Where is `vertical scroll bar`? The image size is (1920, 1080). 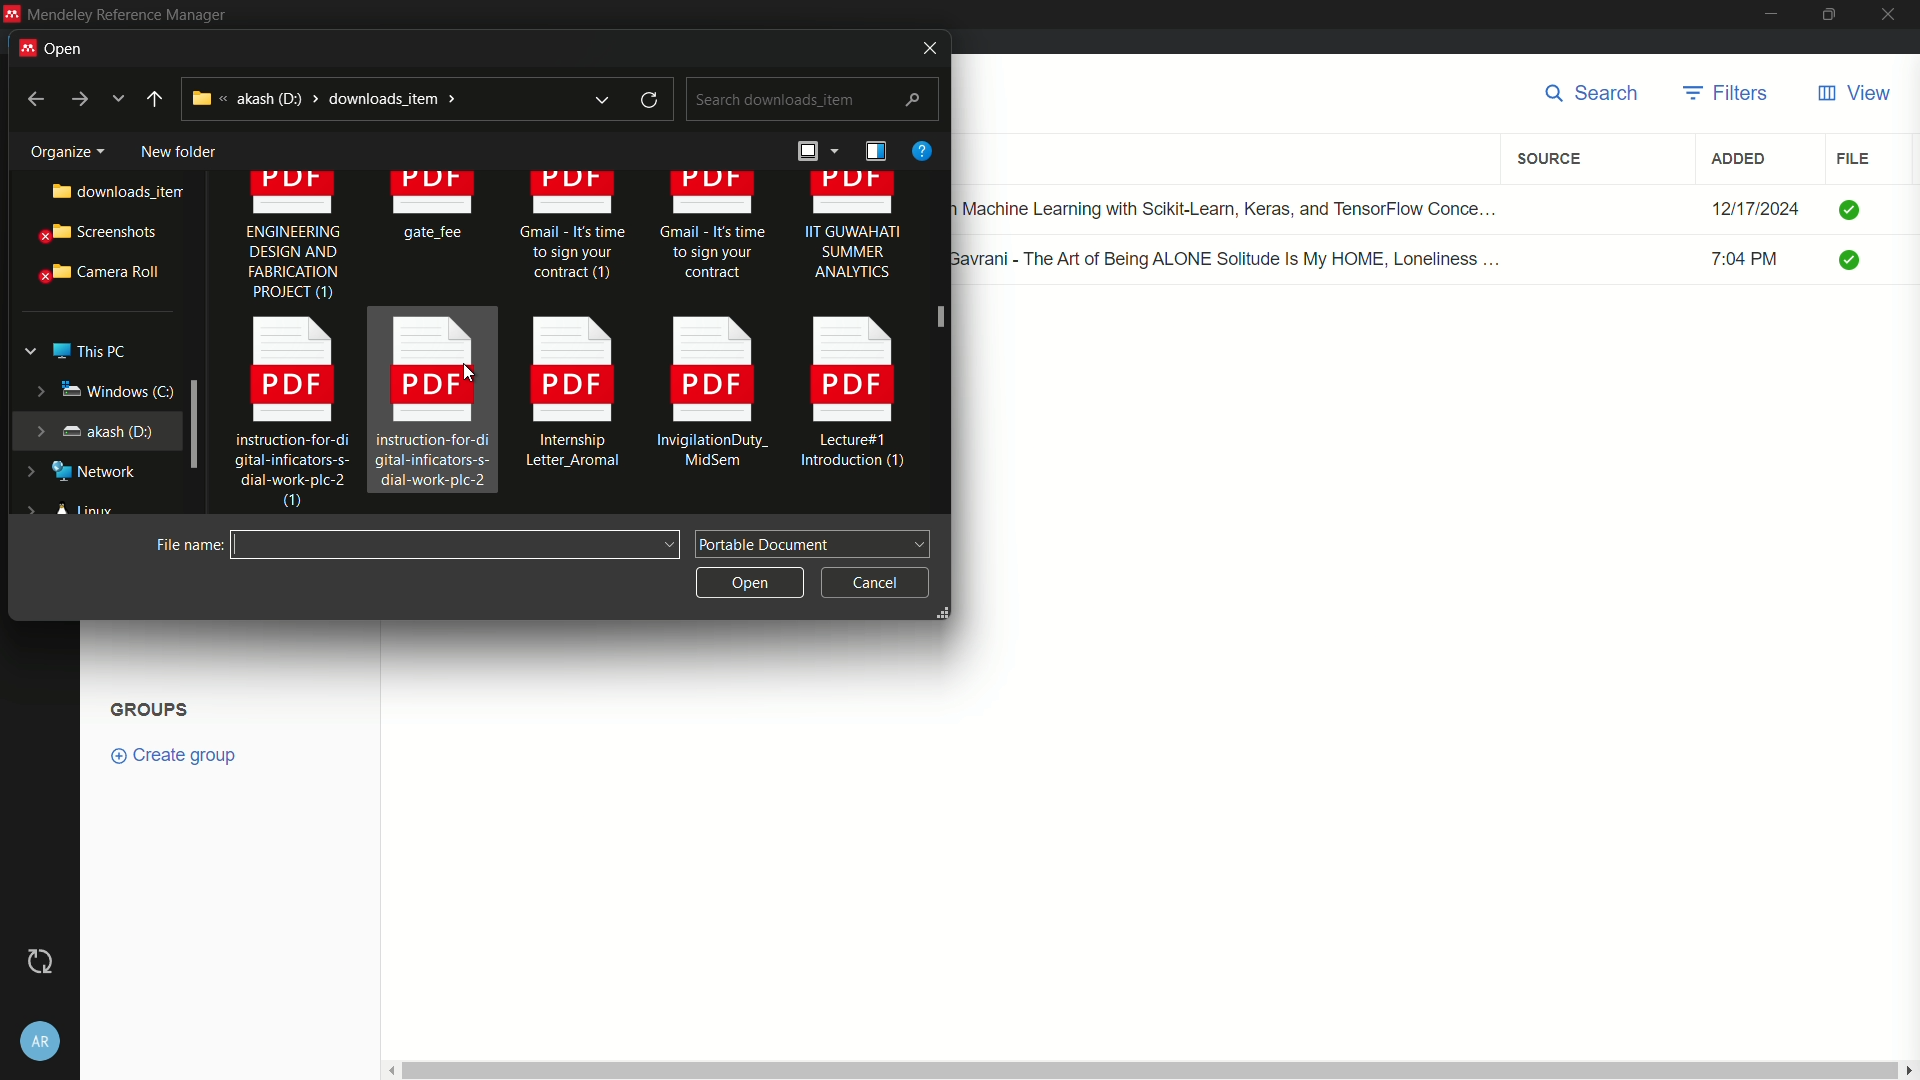 vertical scroll bar is located at coordinates (1147, 1070).